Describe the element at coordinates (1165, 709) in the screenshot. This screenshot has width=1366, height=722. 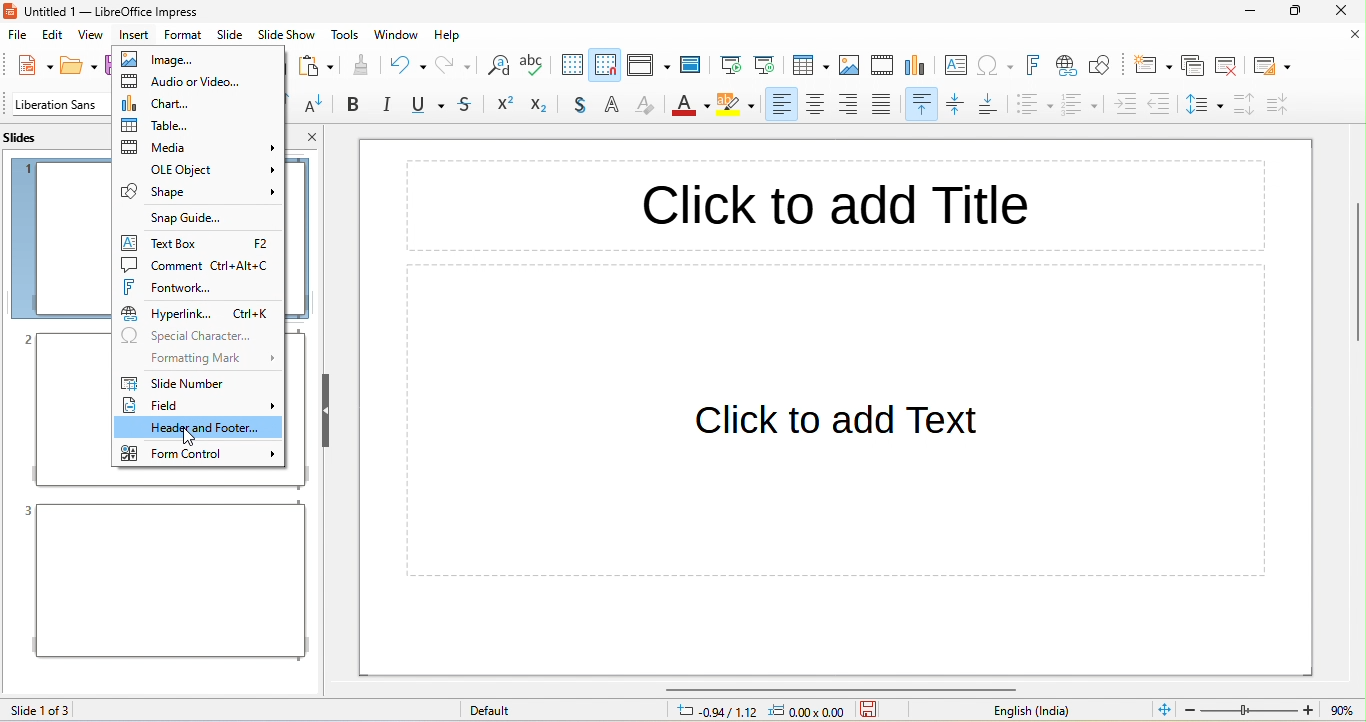
I see `fit slide to current window` at that location.